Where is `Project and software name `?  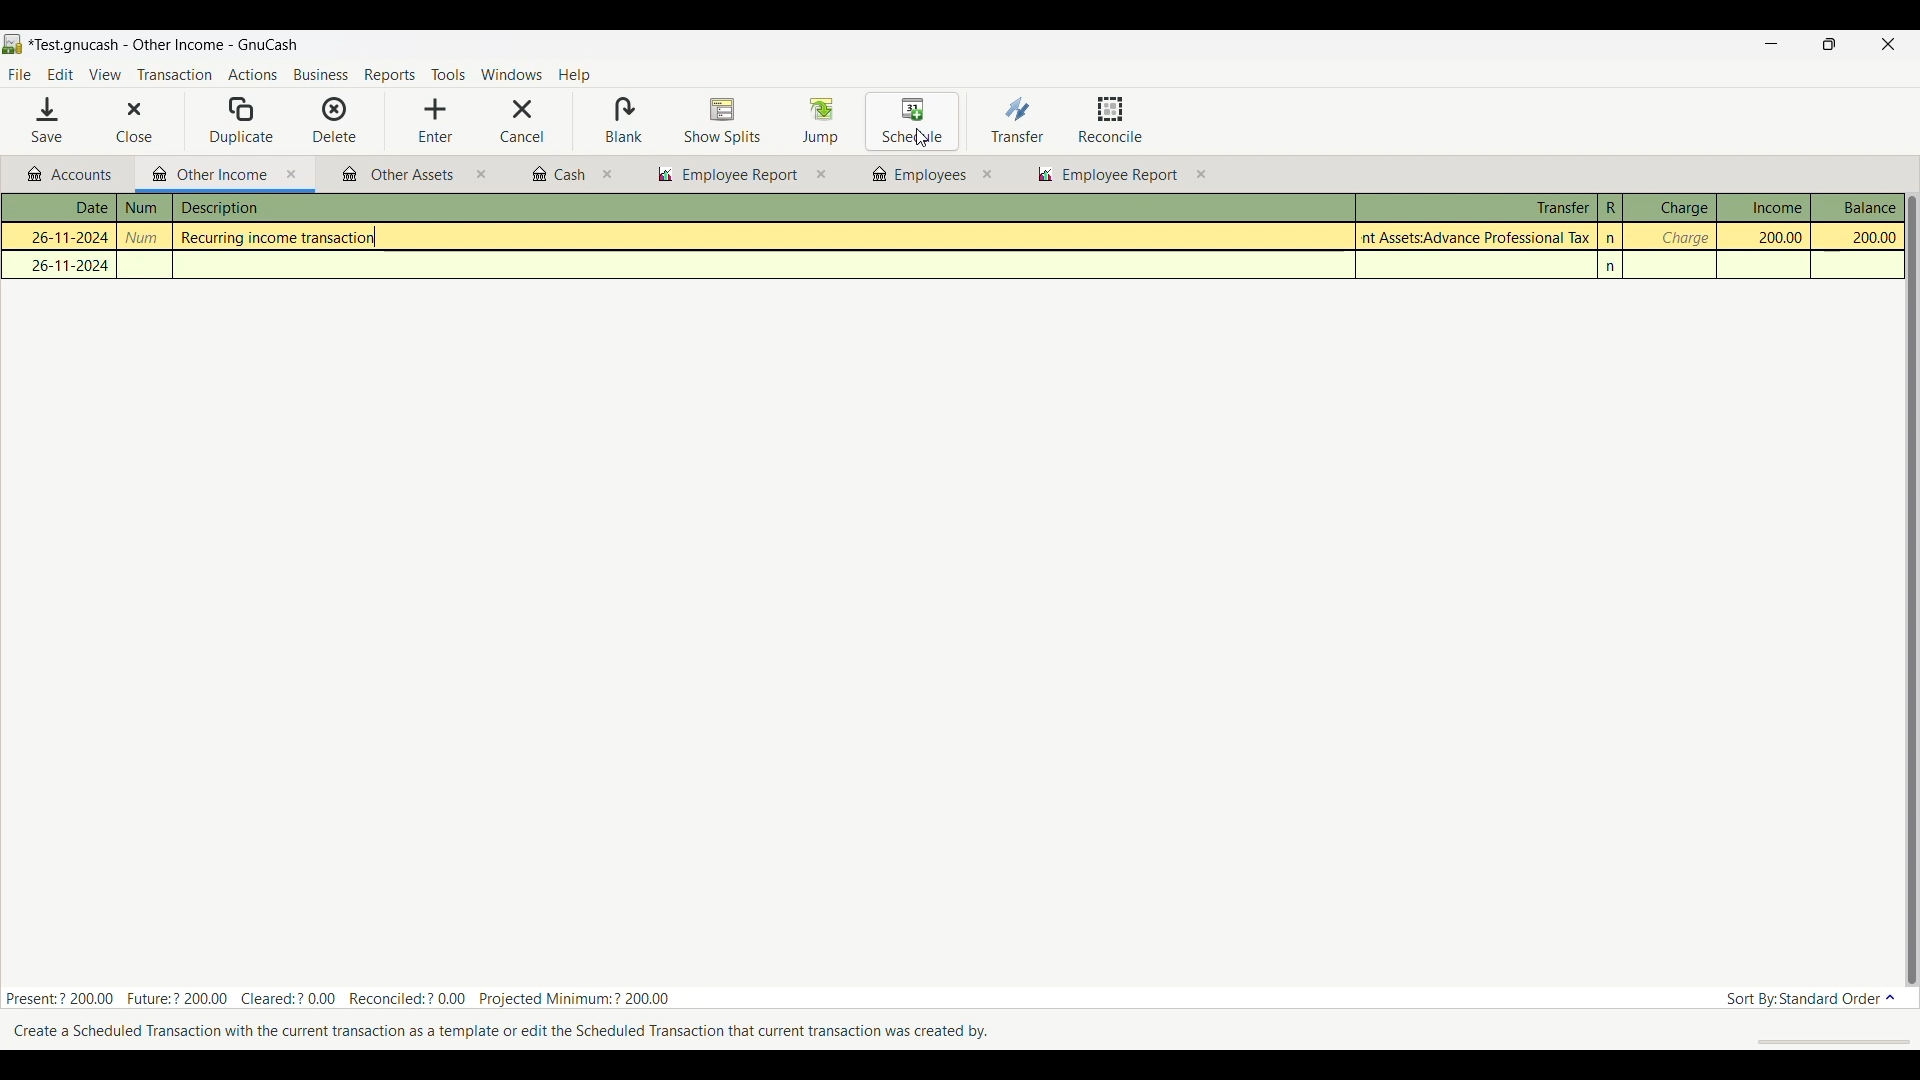
Project and software name  is located at coordinates (164, 46).